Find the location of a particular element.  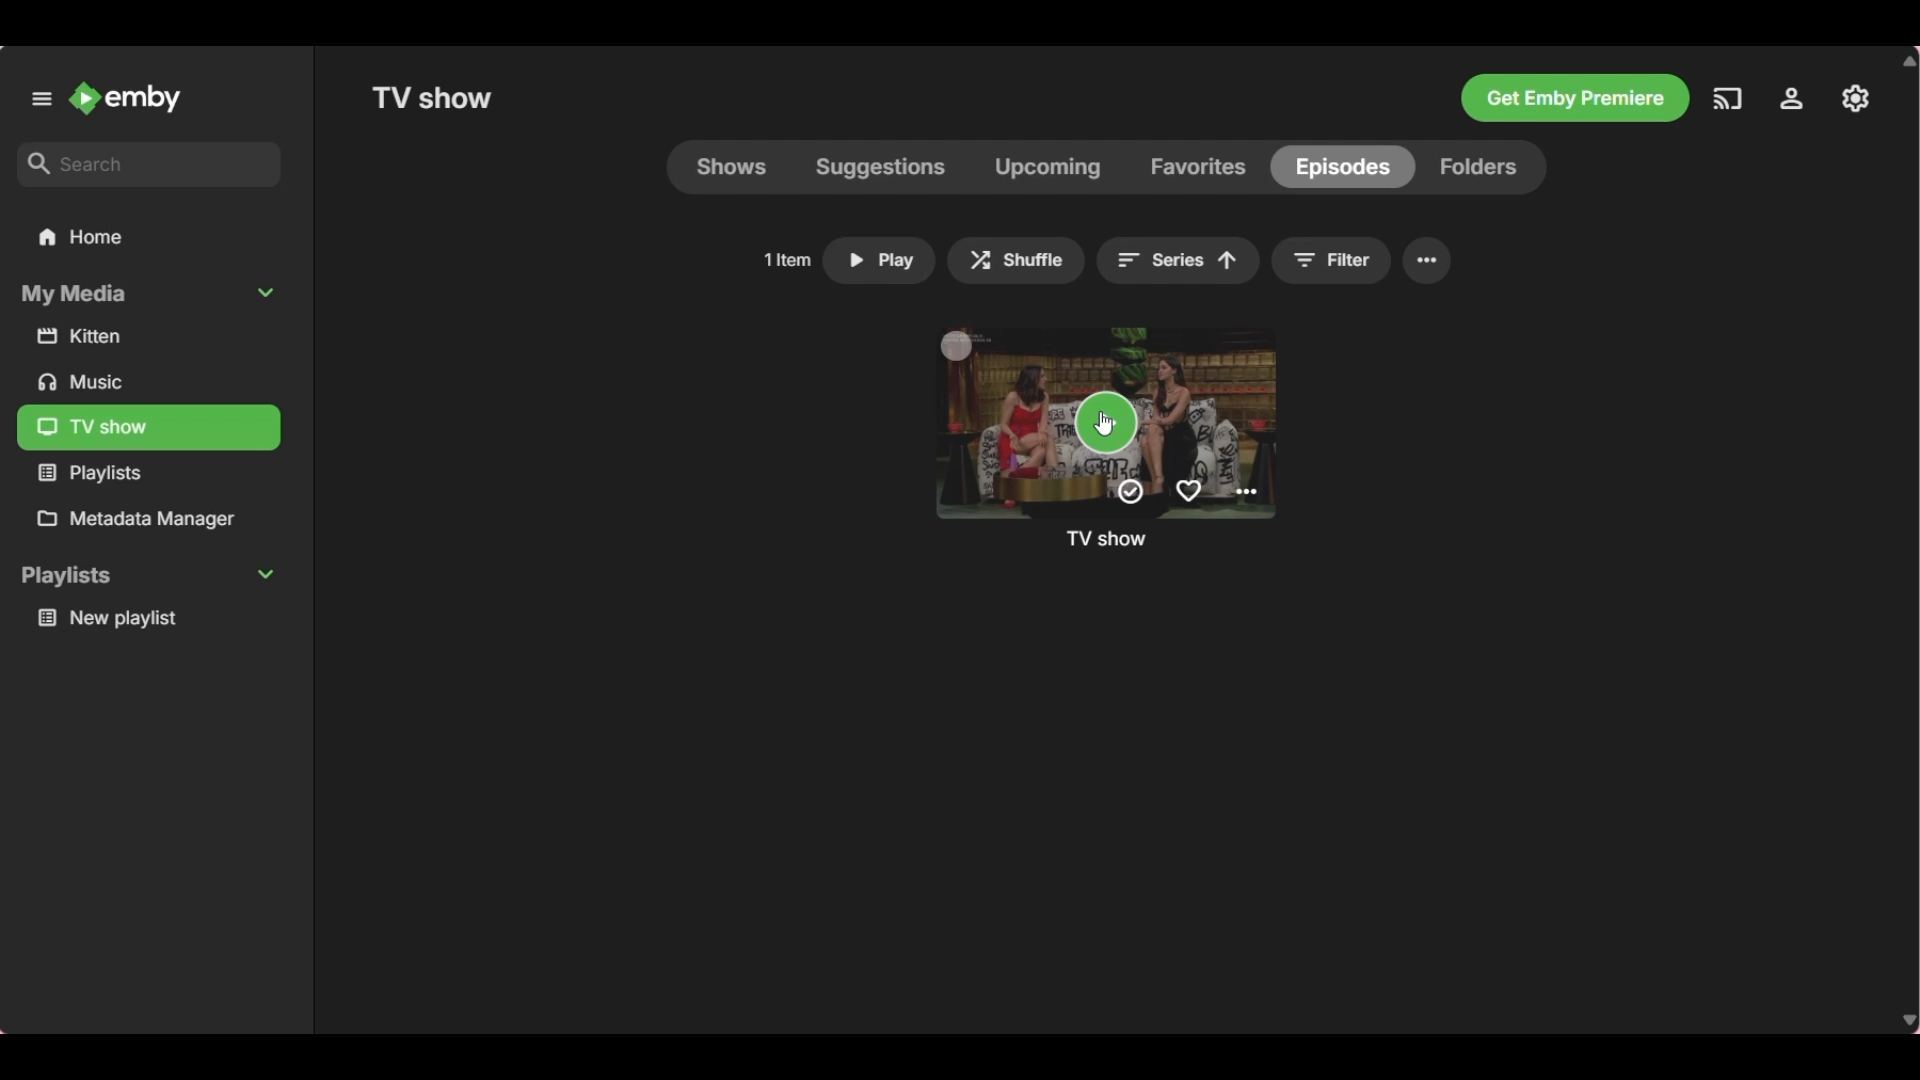

cursor is located at coordinates (1106, 427).